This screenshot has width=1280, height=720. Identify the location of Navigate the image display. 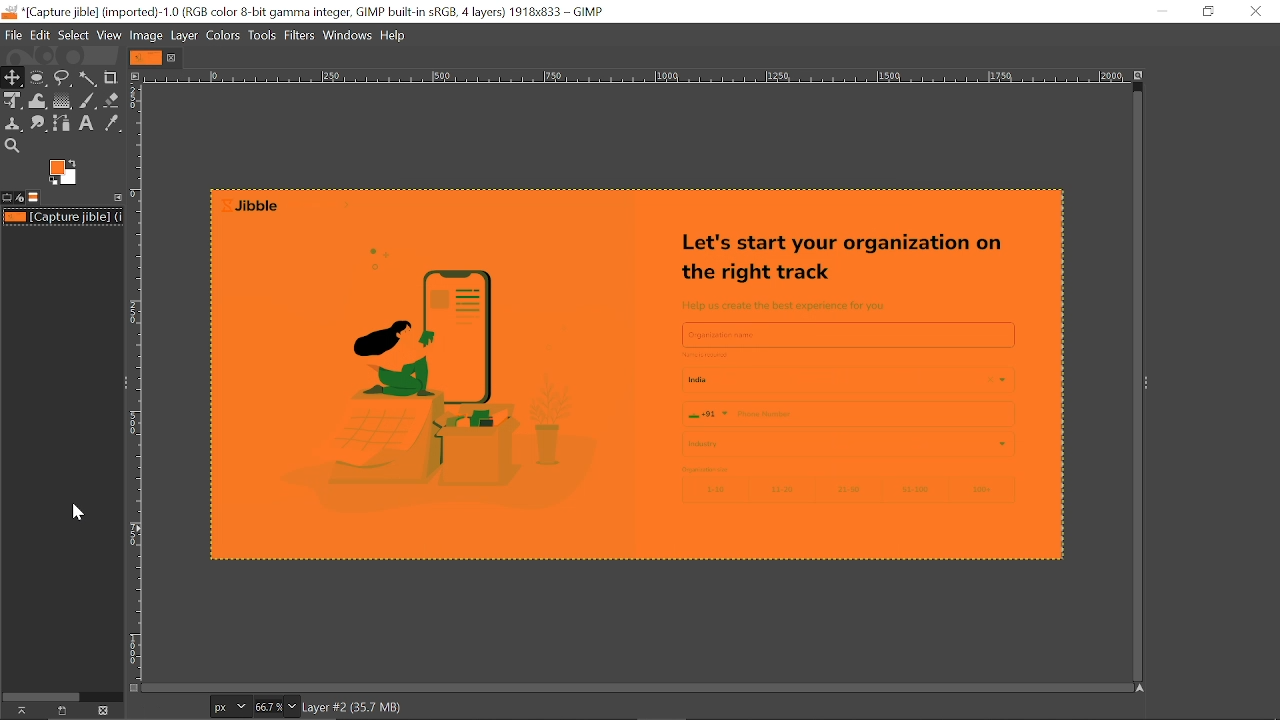
(1142, 689).